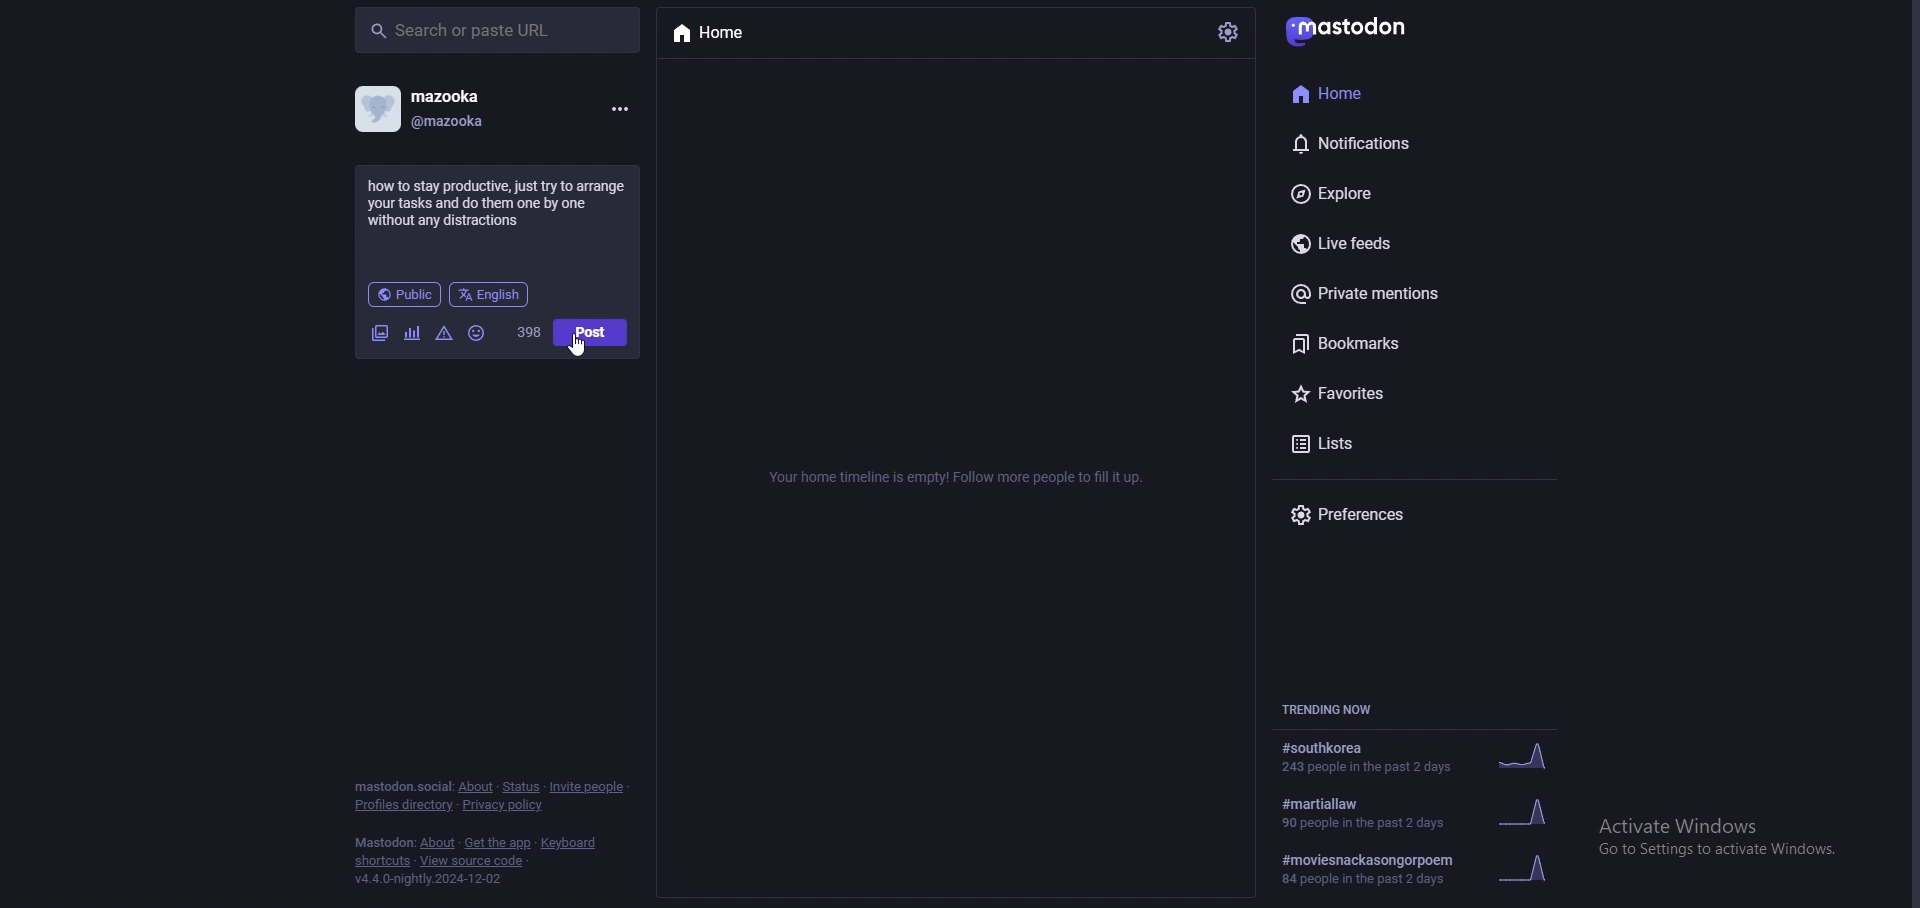 The height and width of the screenshot is (908, 1920). Describe the element at coordinates (401, 786) in the screenshot. I see `mastodon social` at that location.